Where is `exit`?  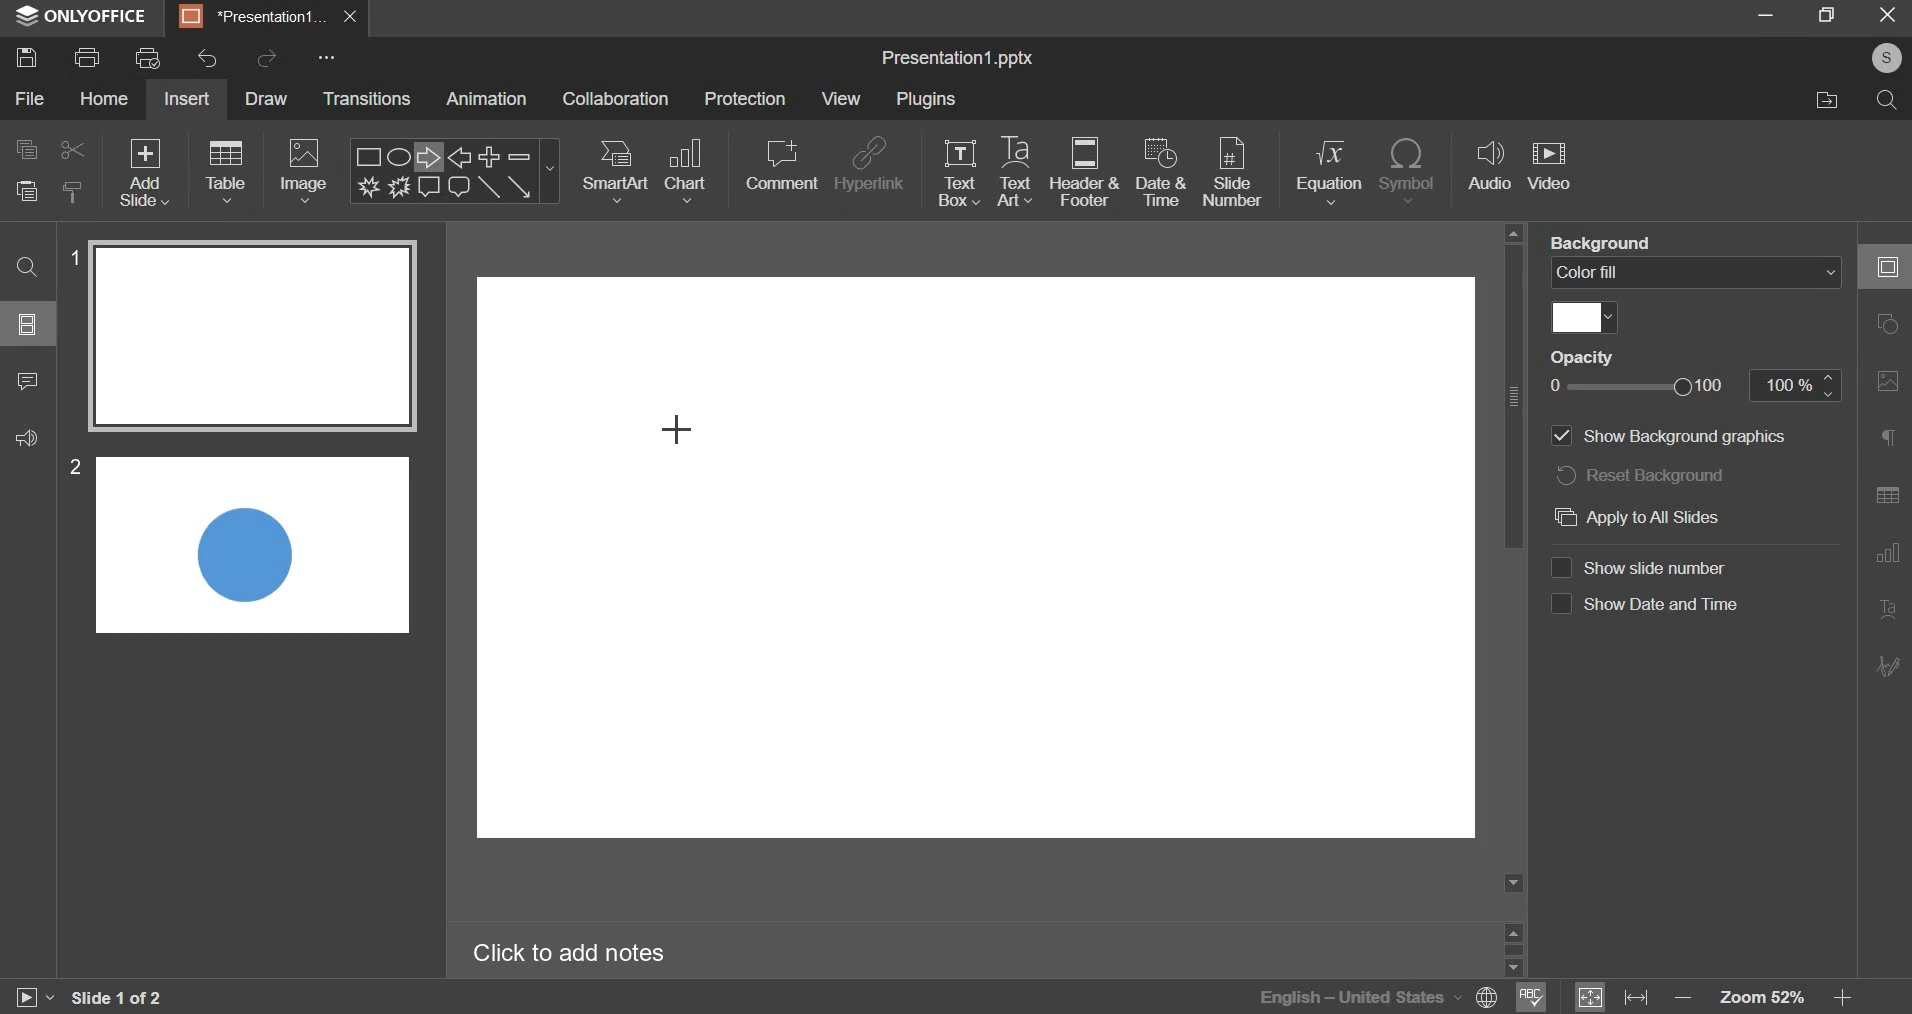
exit is located at coordinates (1888, 14).